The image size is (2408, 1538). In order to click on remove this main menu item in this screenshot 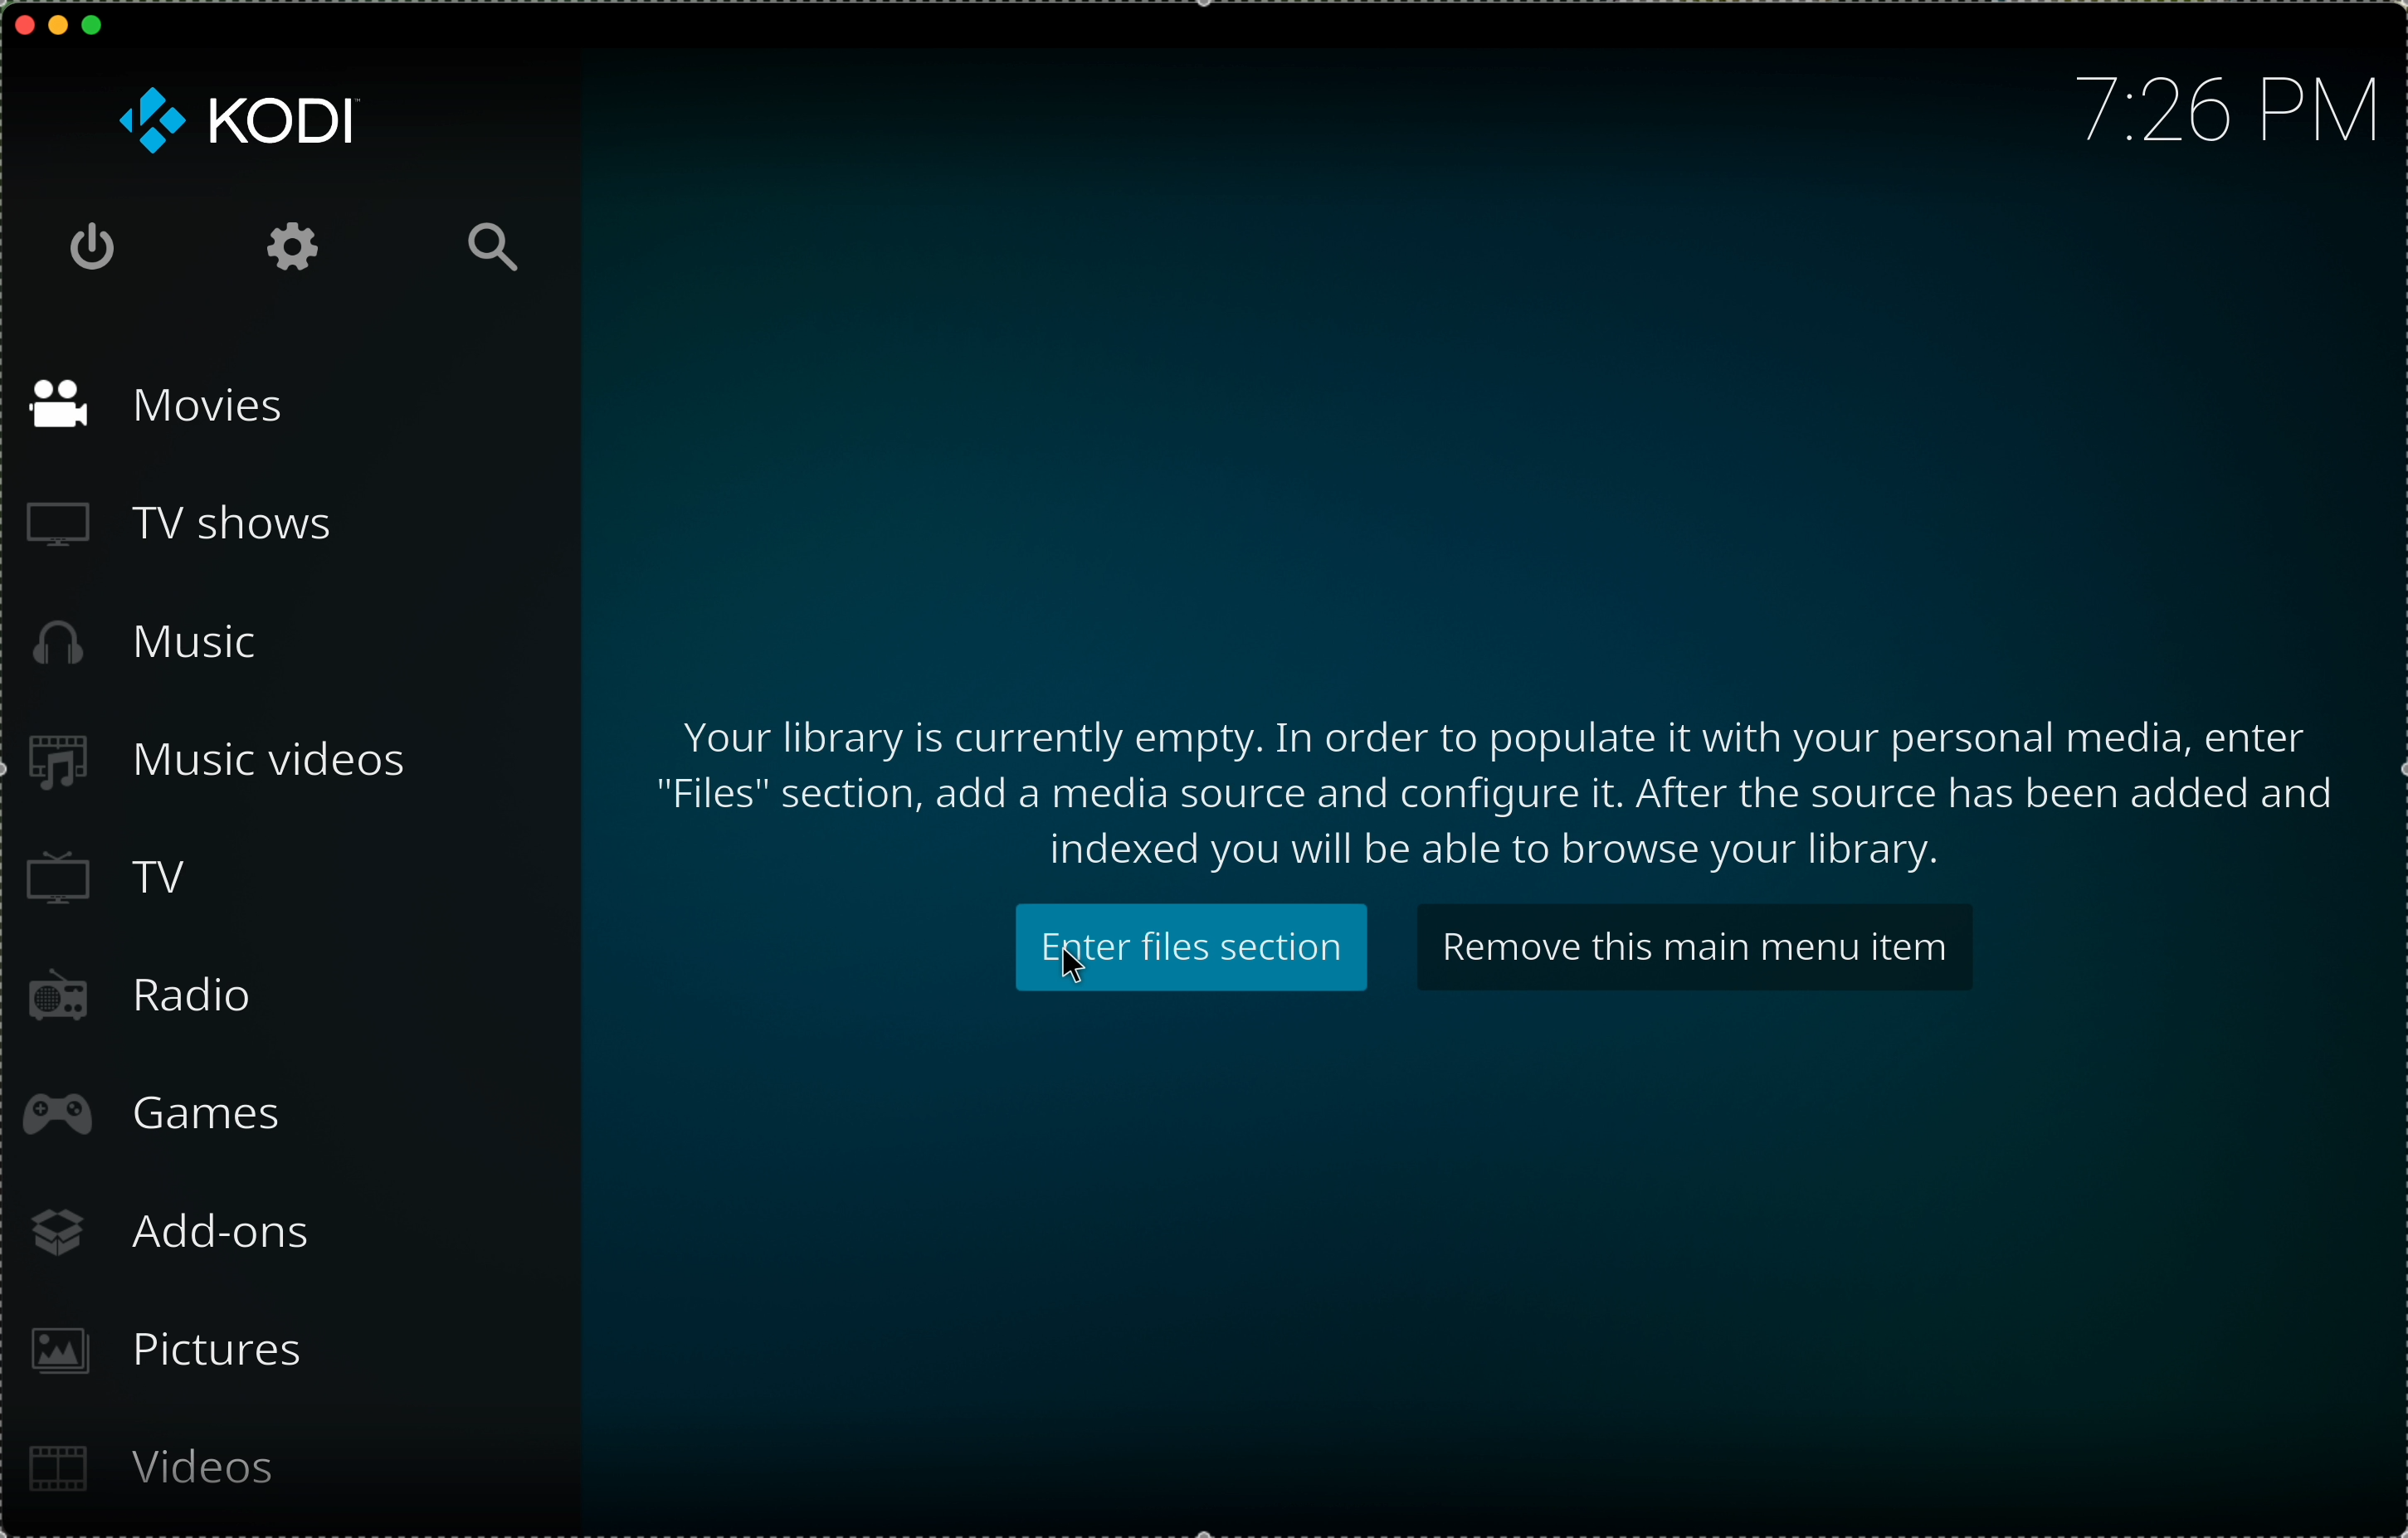, I will do `click(1697, 945)`.